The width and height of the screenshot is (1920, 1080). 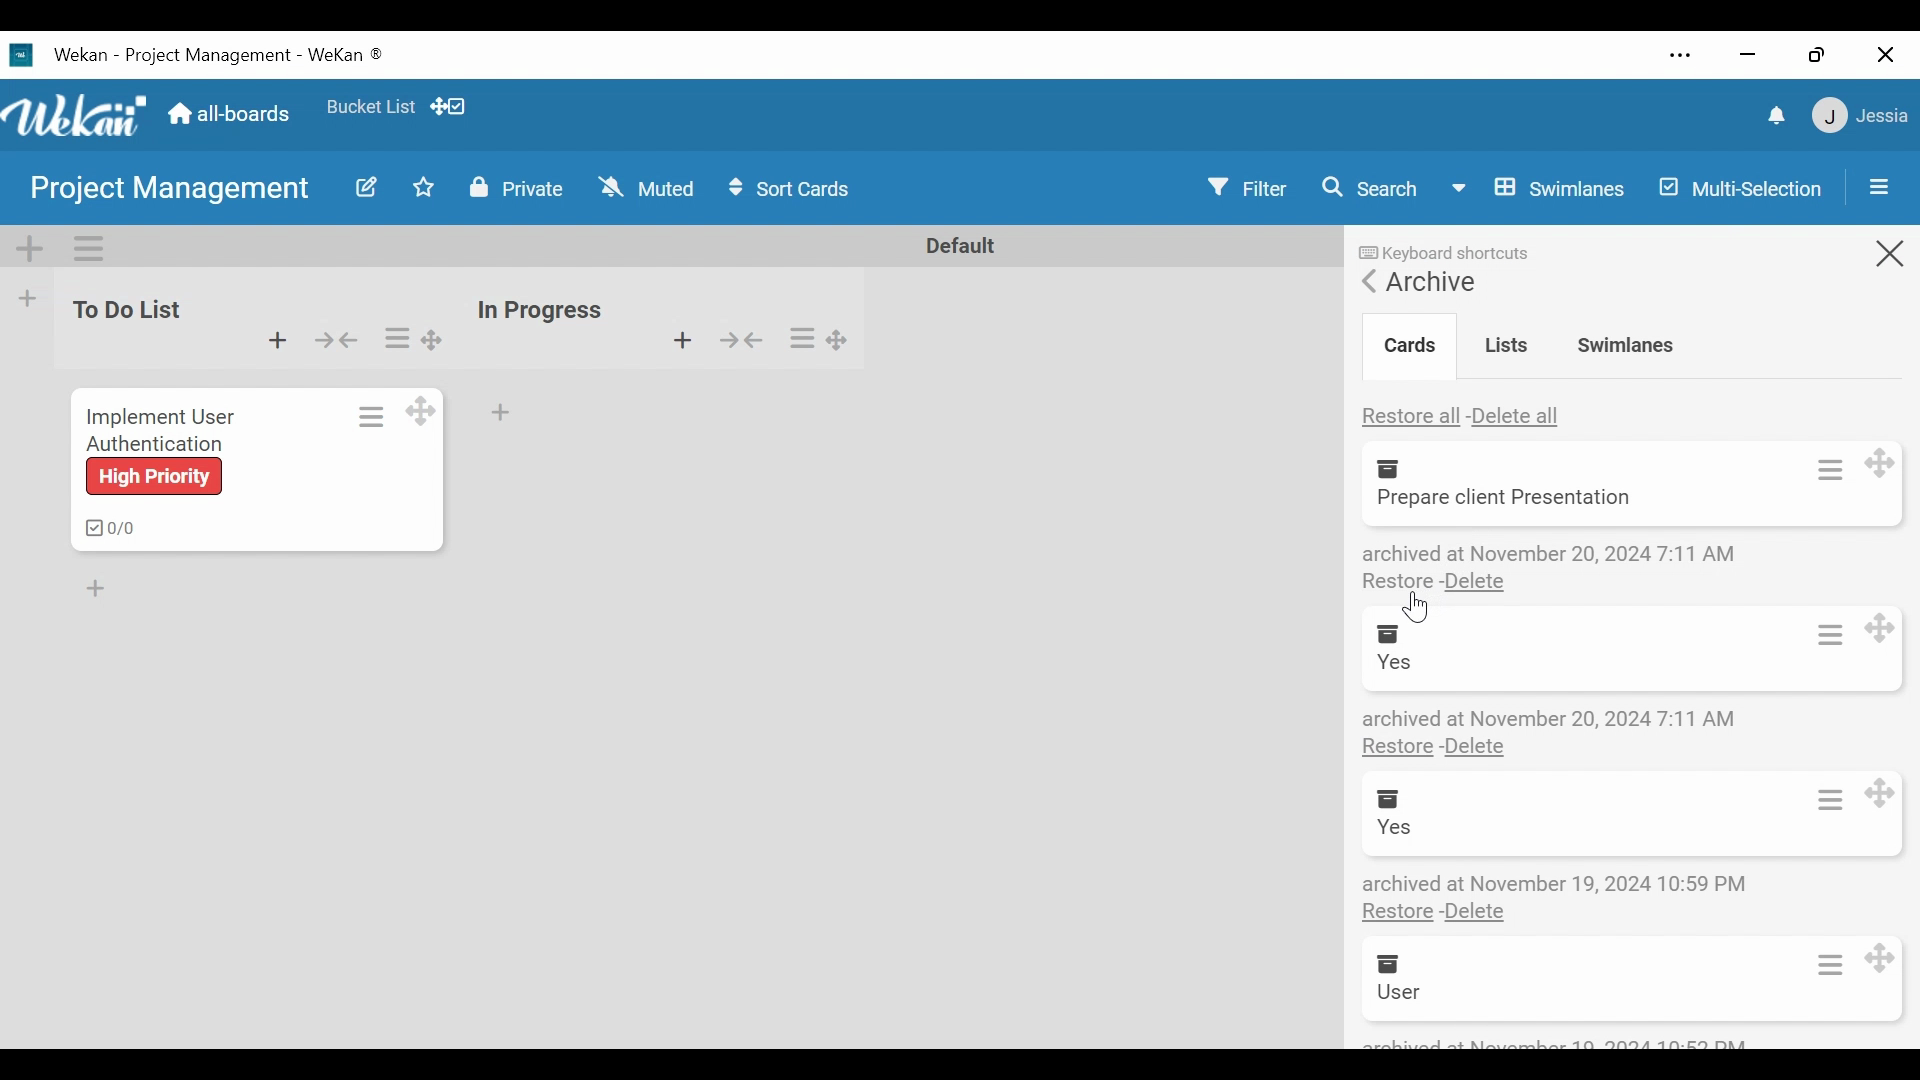 I want to click on Add Swimlane, so click(x=32, y=247).